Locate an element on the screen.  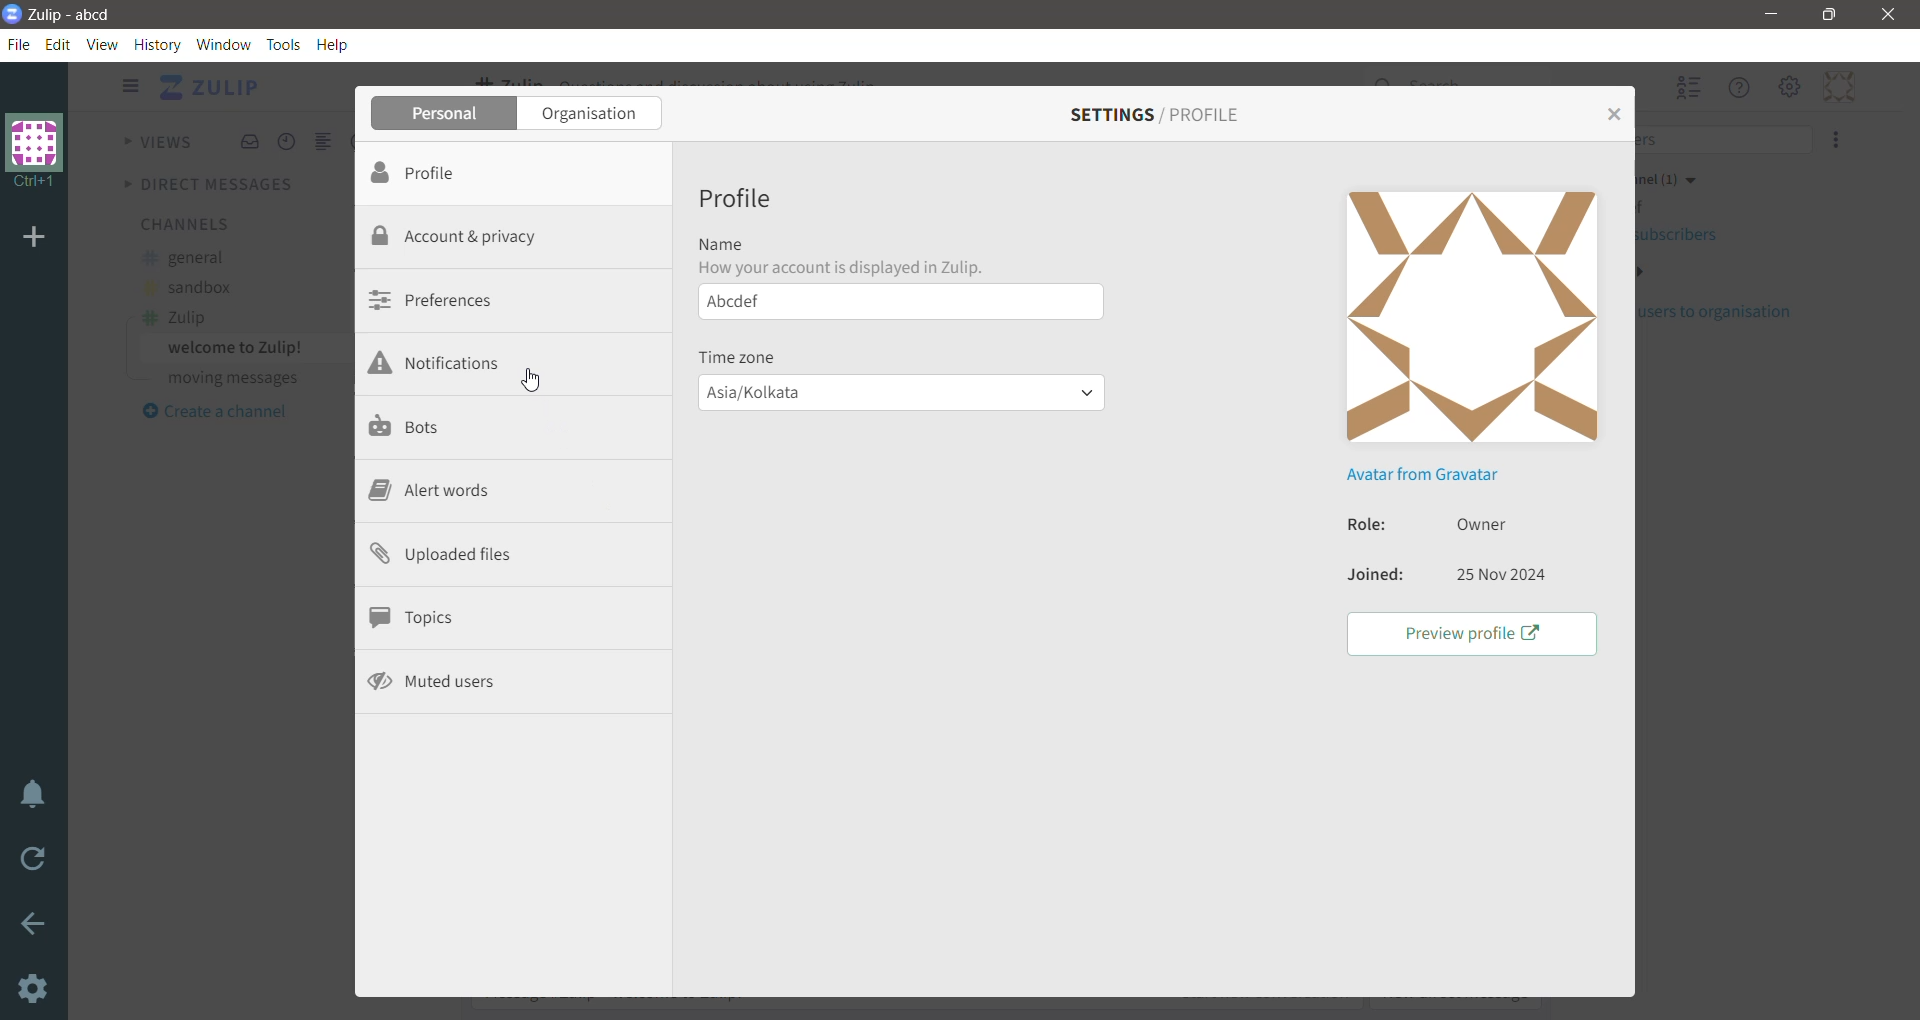
Close is located at coordinates (1612, 114).